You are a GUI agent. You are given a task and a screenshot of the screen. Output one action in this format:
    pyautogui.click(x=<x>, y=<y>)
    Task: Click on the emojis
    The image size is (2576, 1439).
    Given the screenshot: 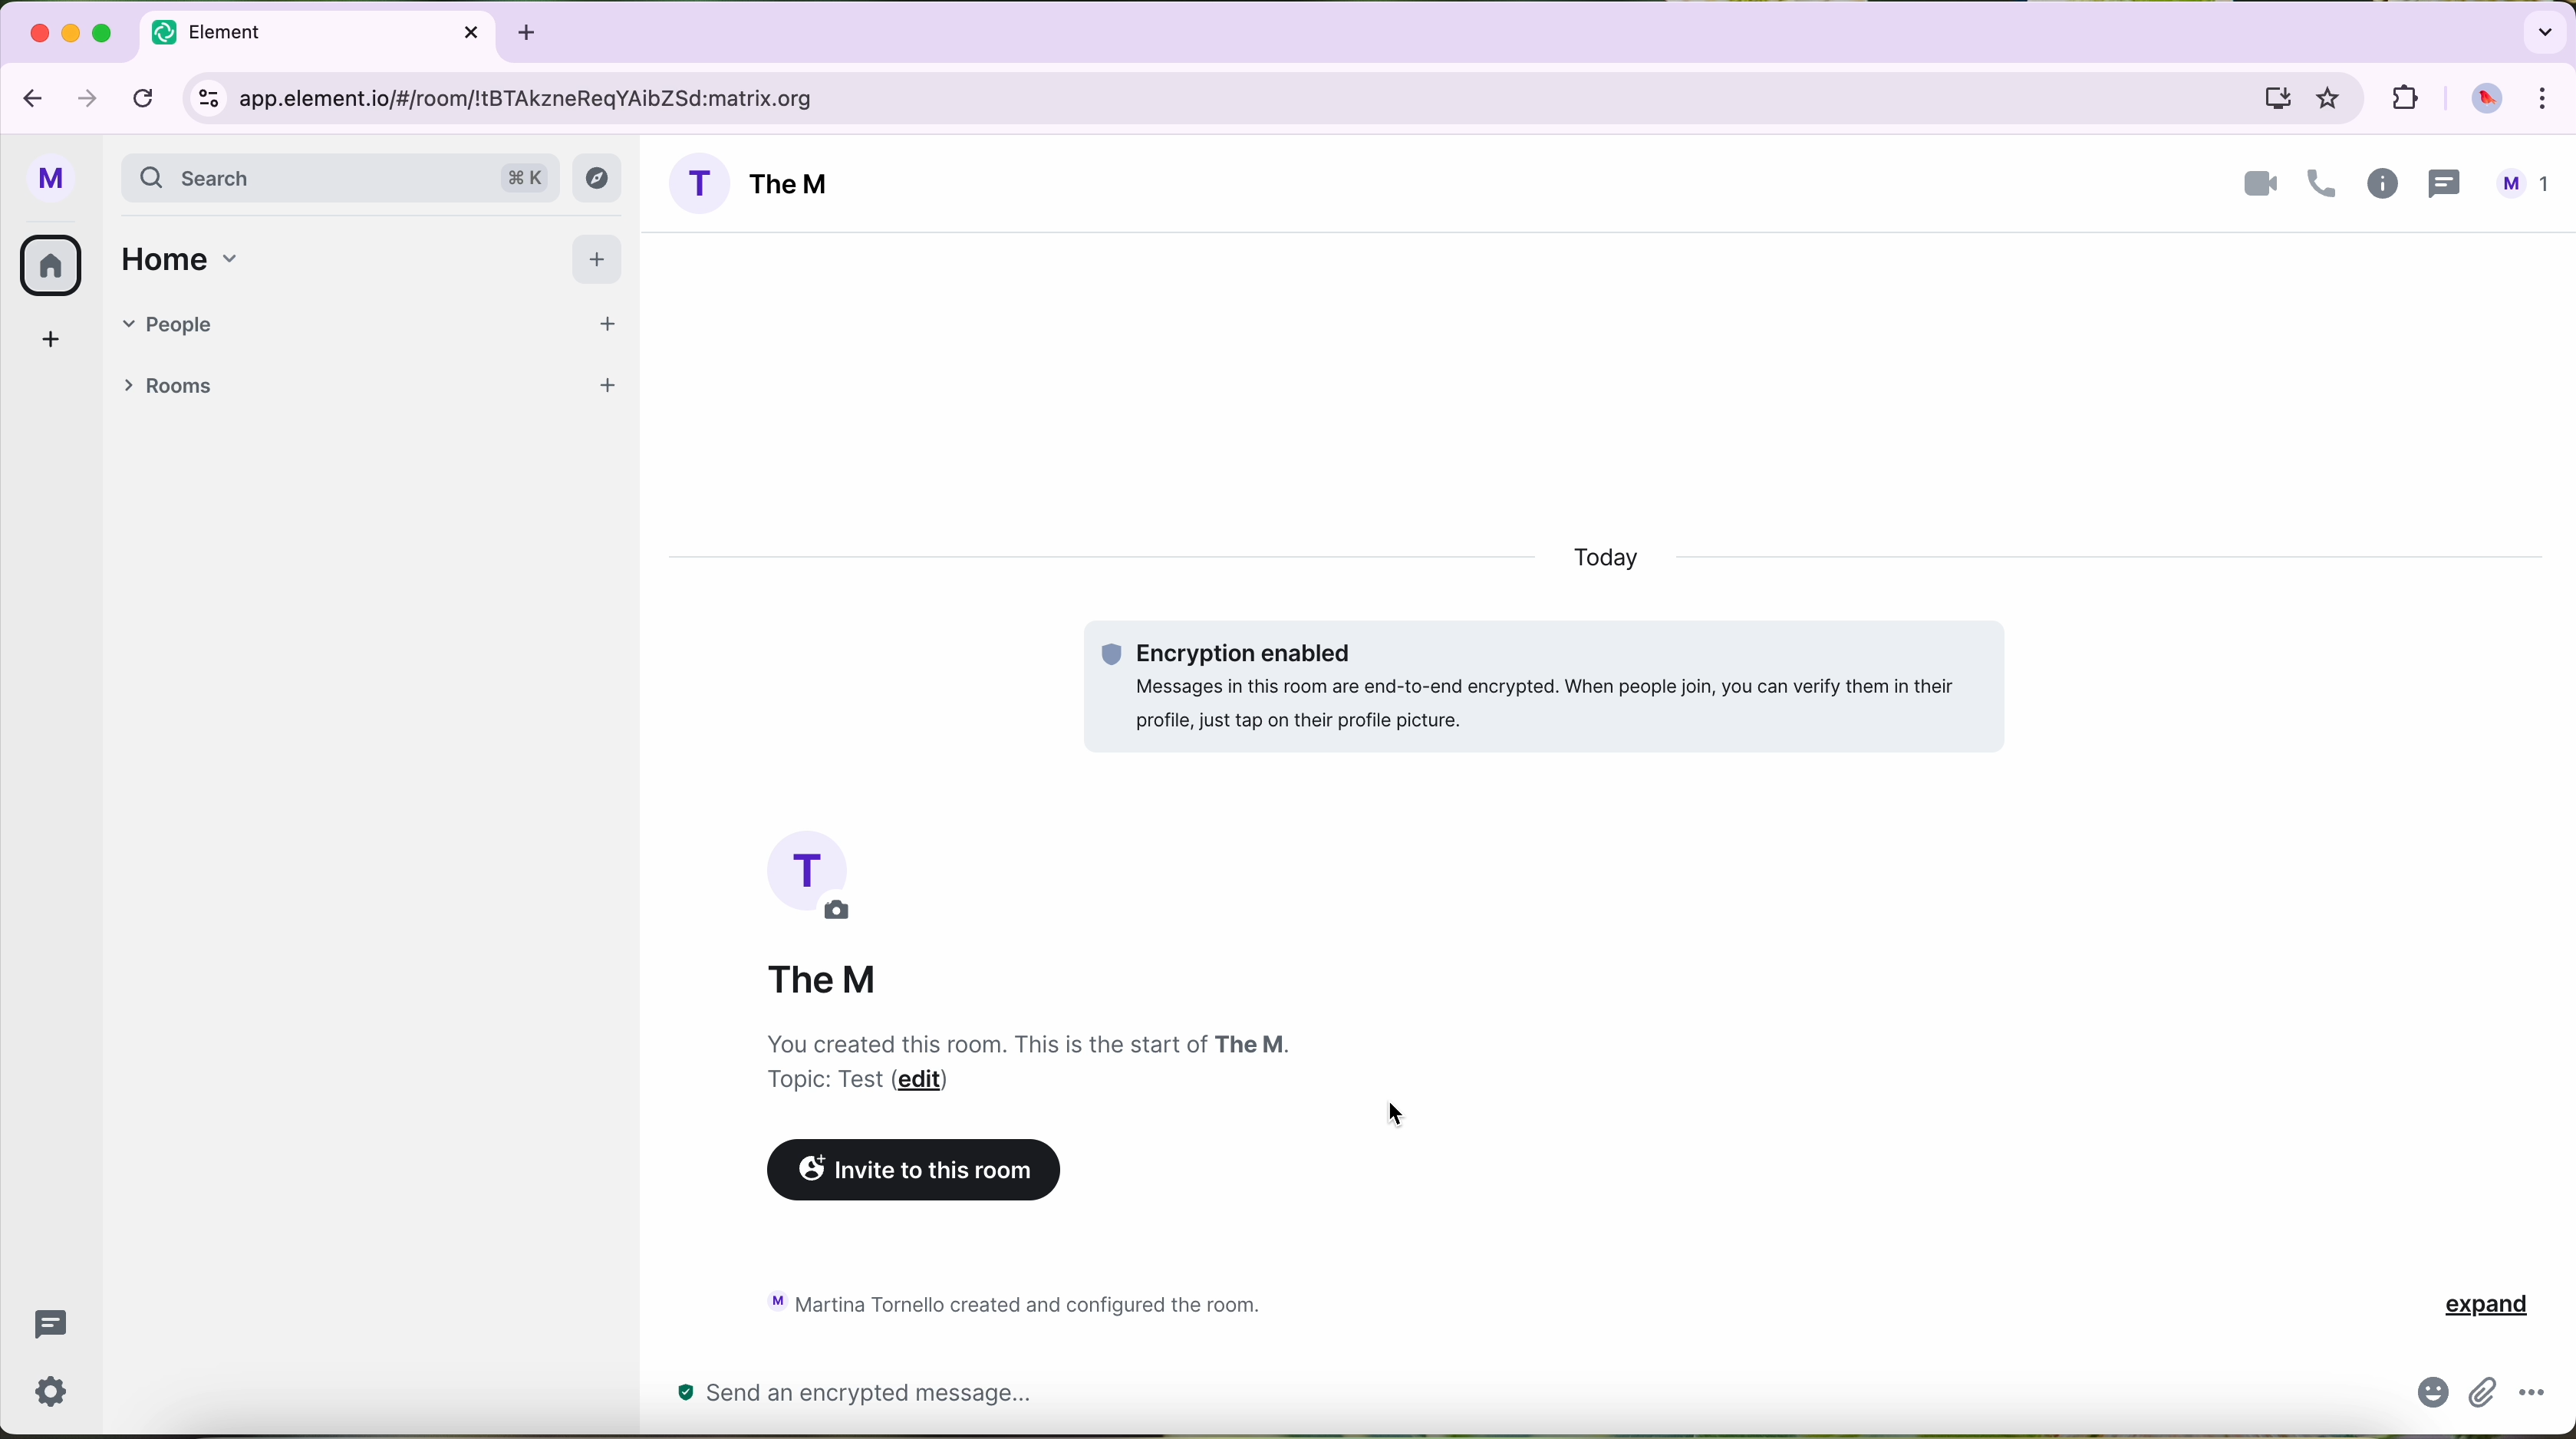 What is the action you would take?
    pyautogui.click(x=2428, y=1398)
    